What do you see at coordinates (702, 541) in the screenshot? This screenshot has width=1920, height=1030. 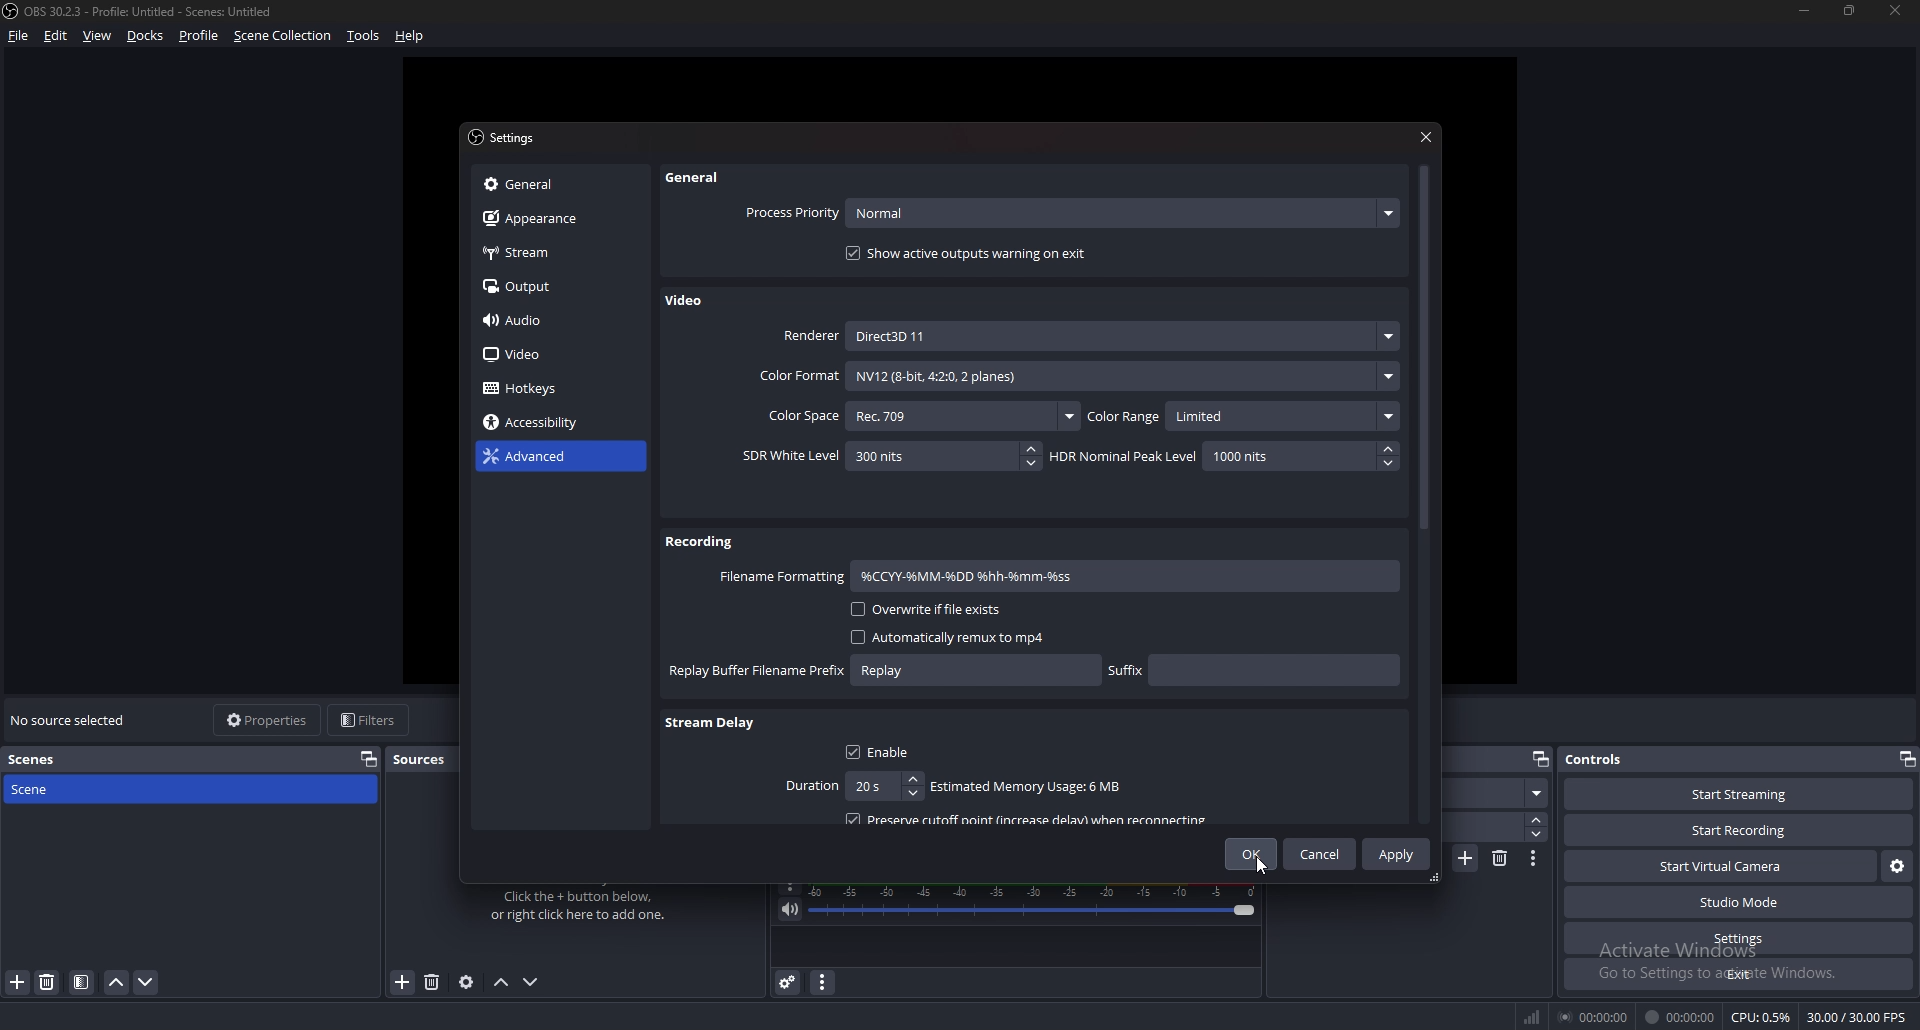 I see `Recording` at bounding box center [702, 541].